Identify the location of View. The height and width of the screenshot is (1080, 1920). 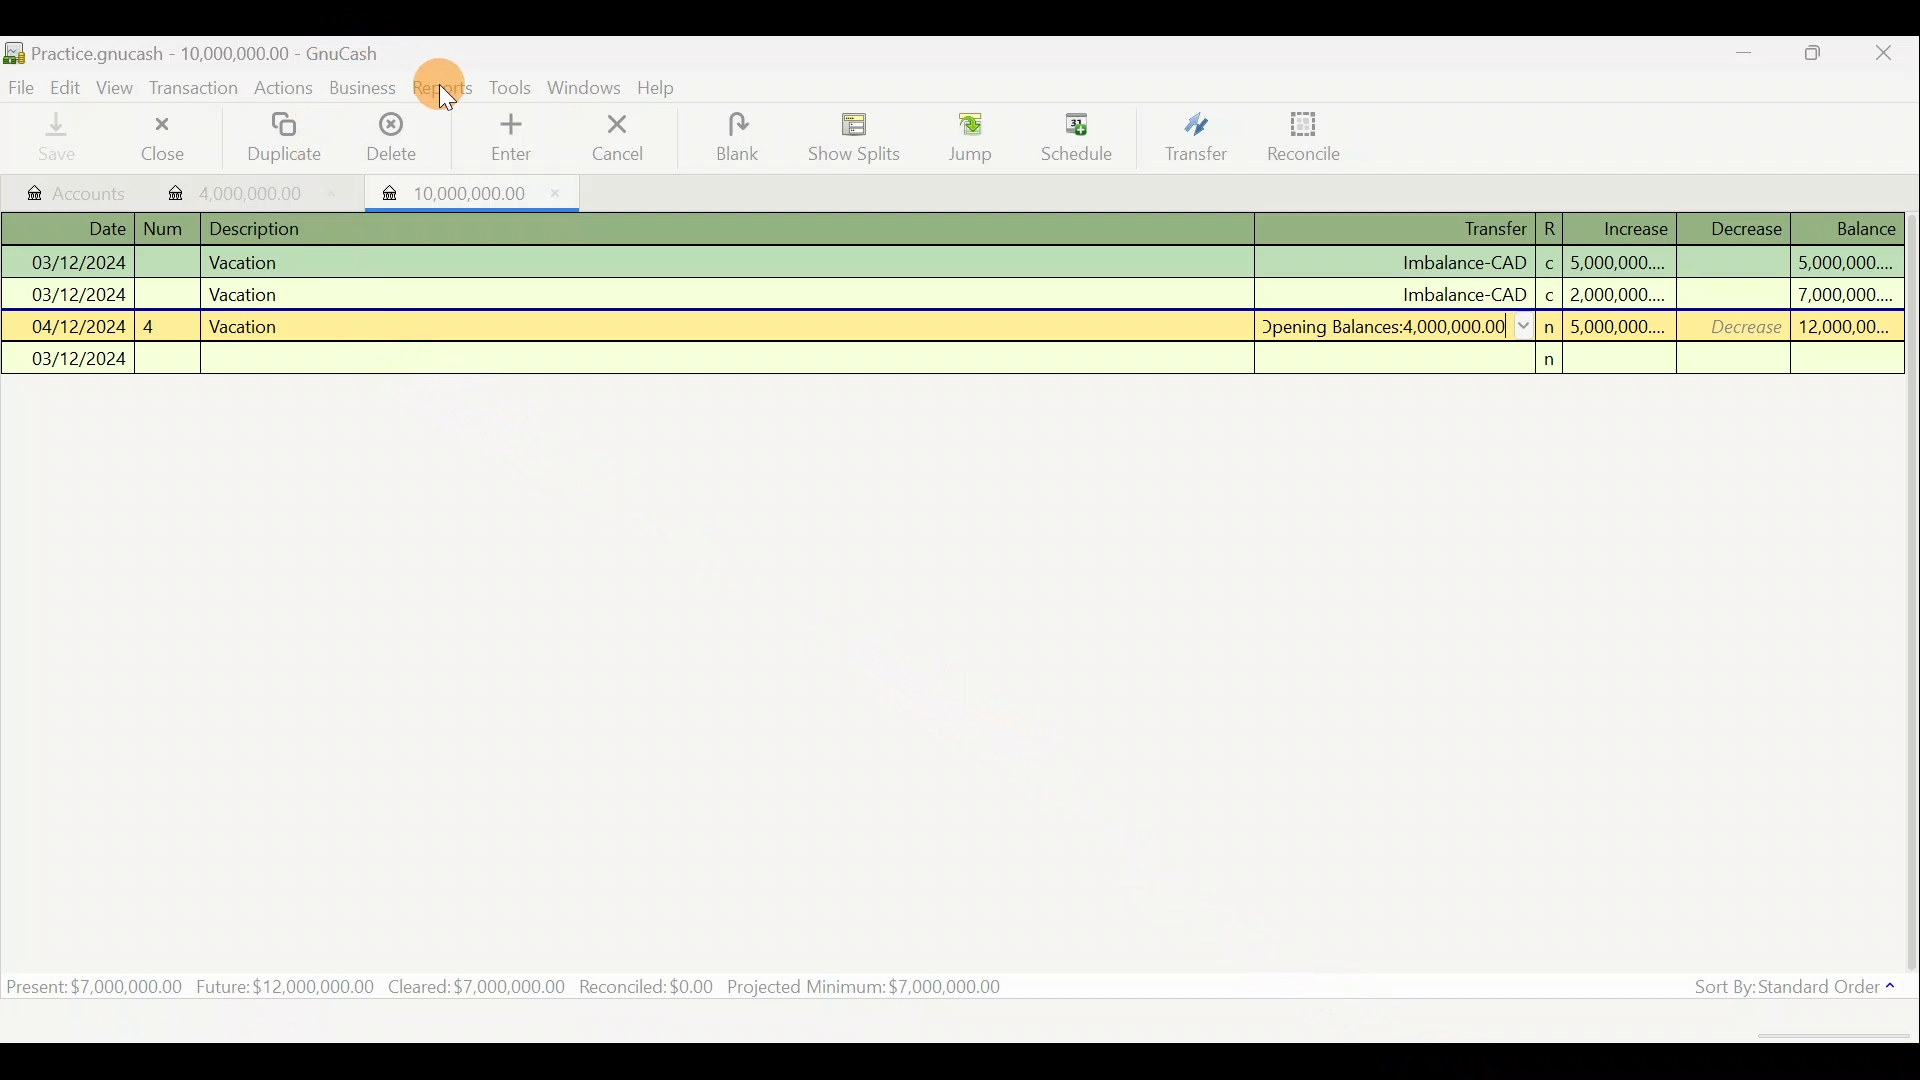
(116, 88).